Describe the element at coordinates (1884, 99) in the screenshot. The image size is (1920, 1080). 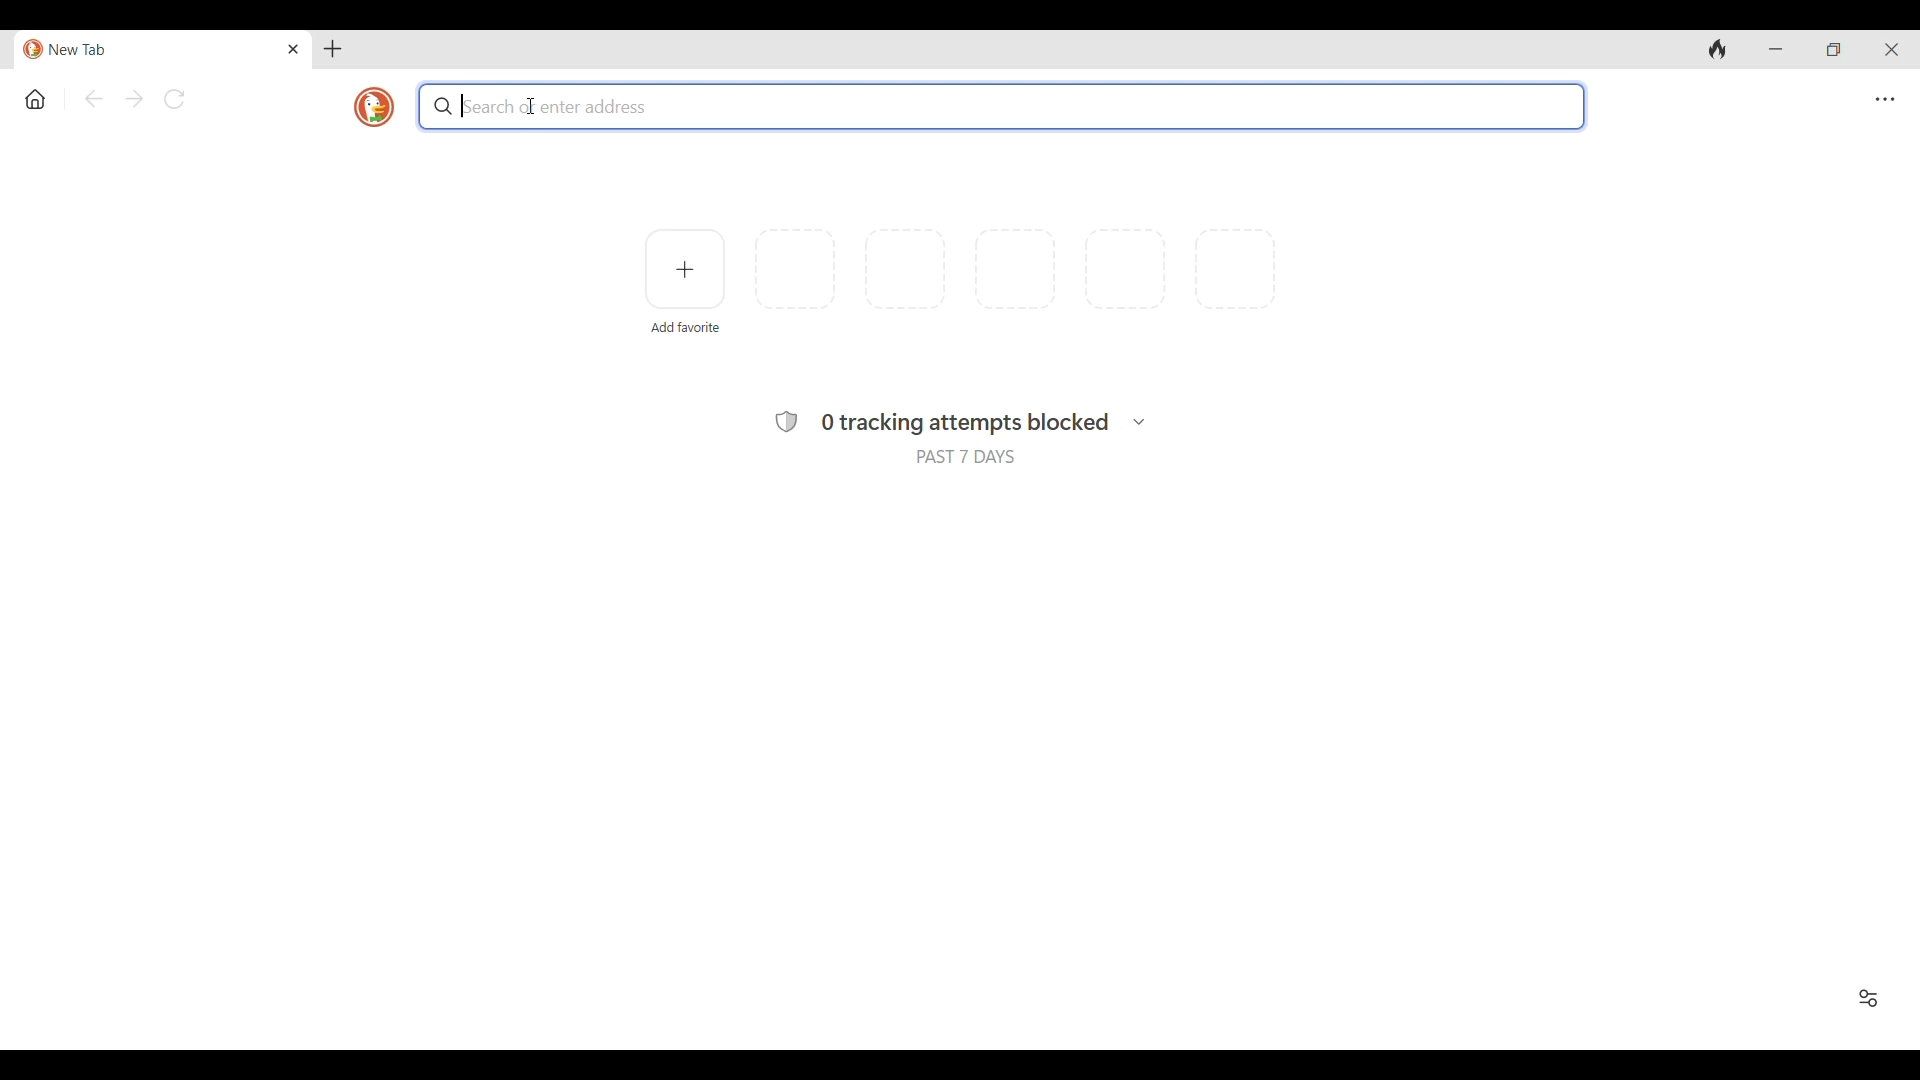
I see `Browser settings` at that location.